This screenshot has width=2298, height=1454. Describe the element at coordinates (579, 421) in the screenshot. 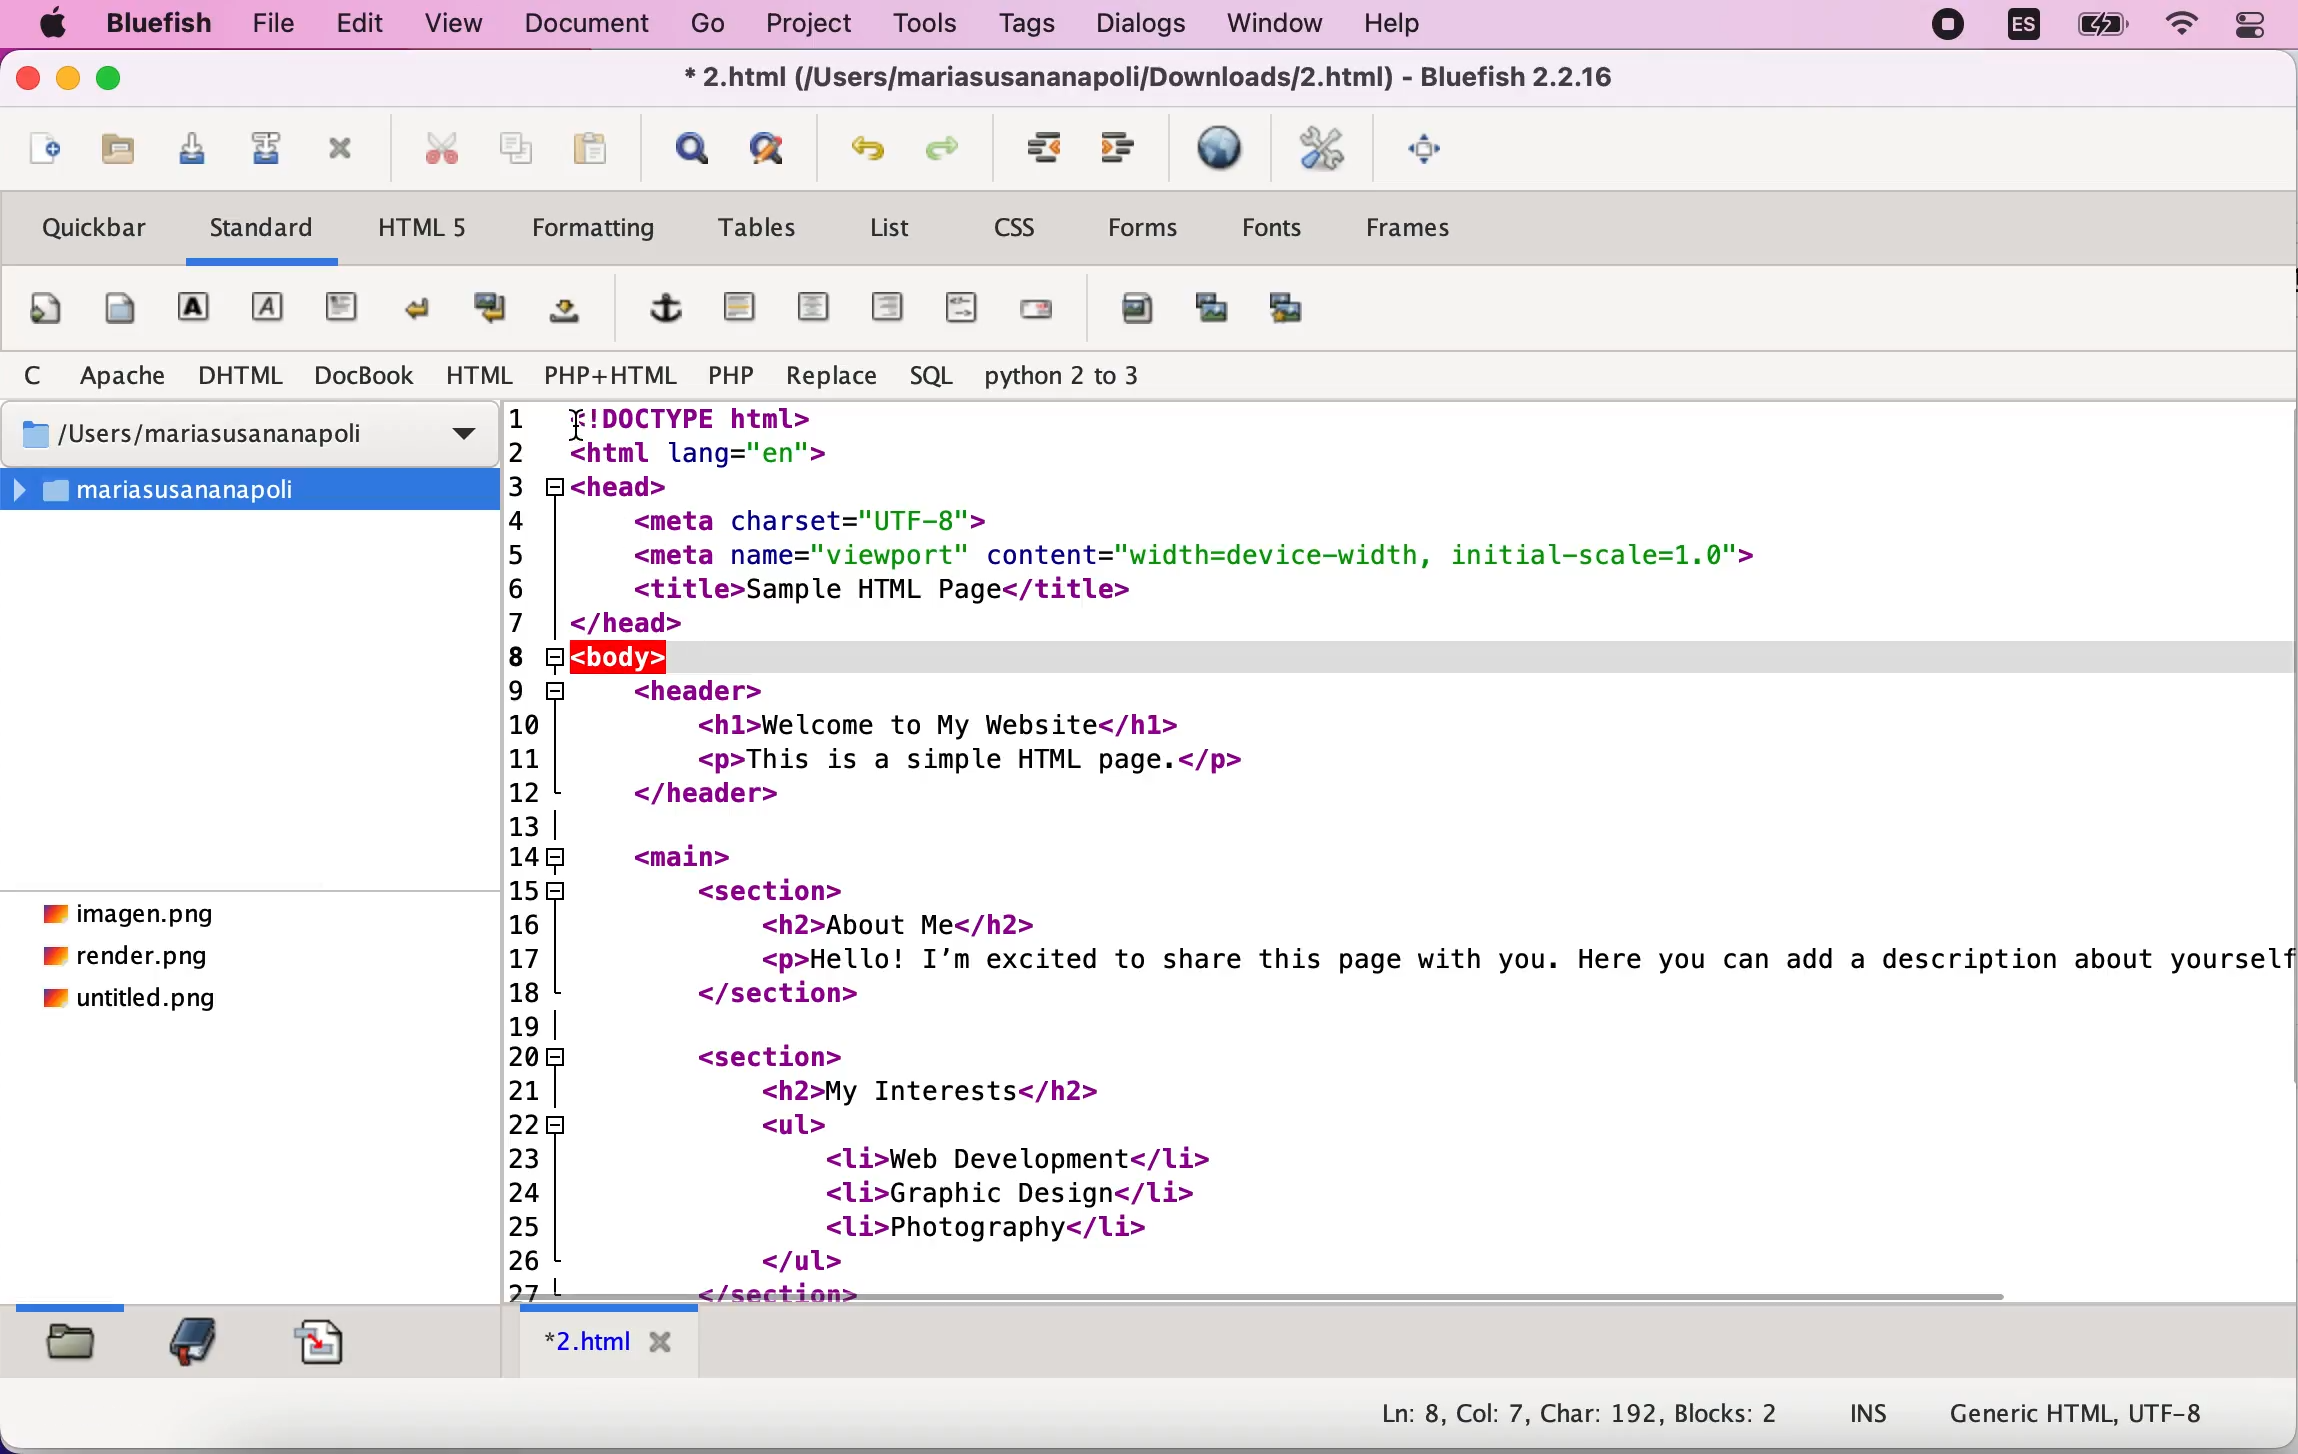

I see `cursor` at that location.